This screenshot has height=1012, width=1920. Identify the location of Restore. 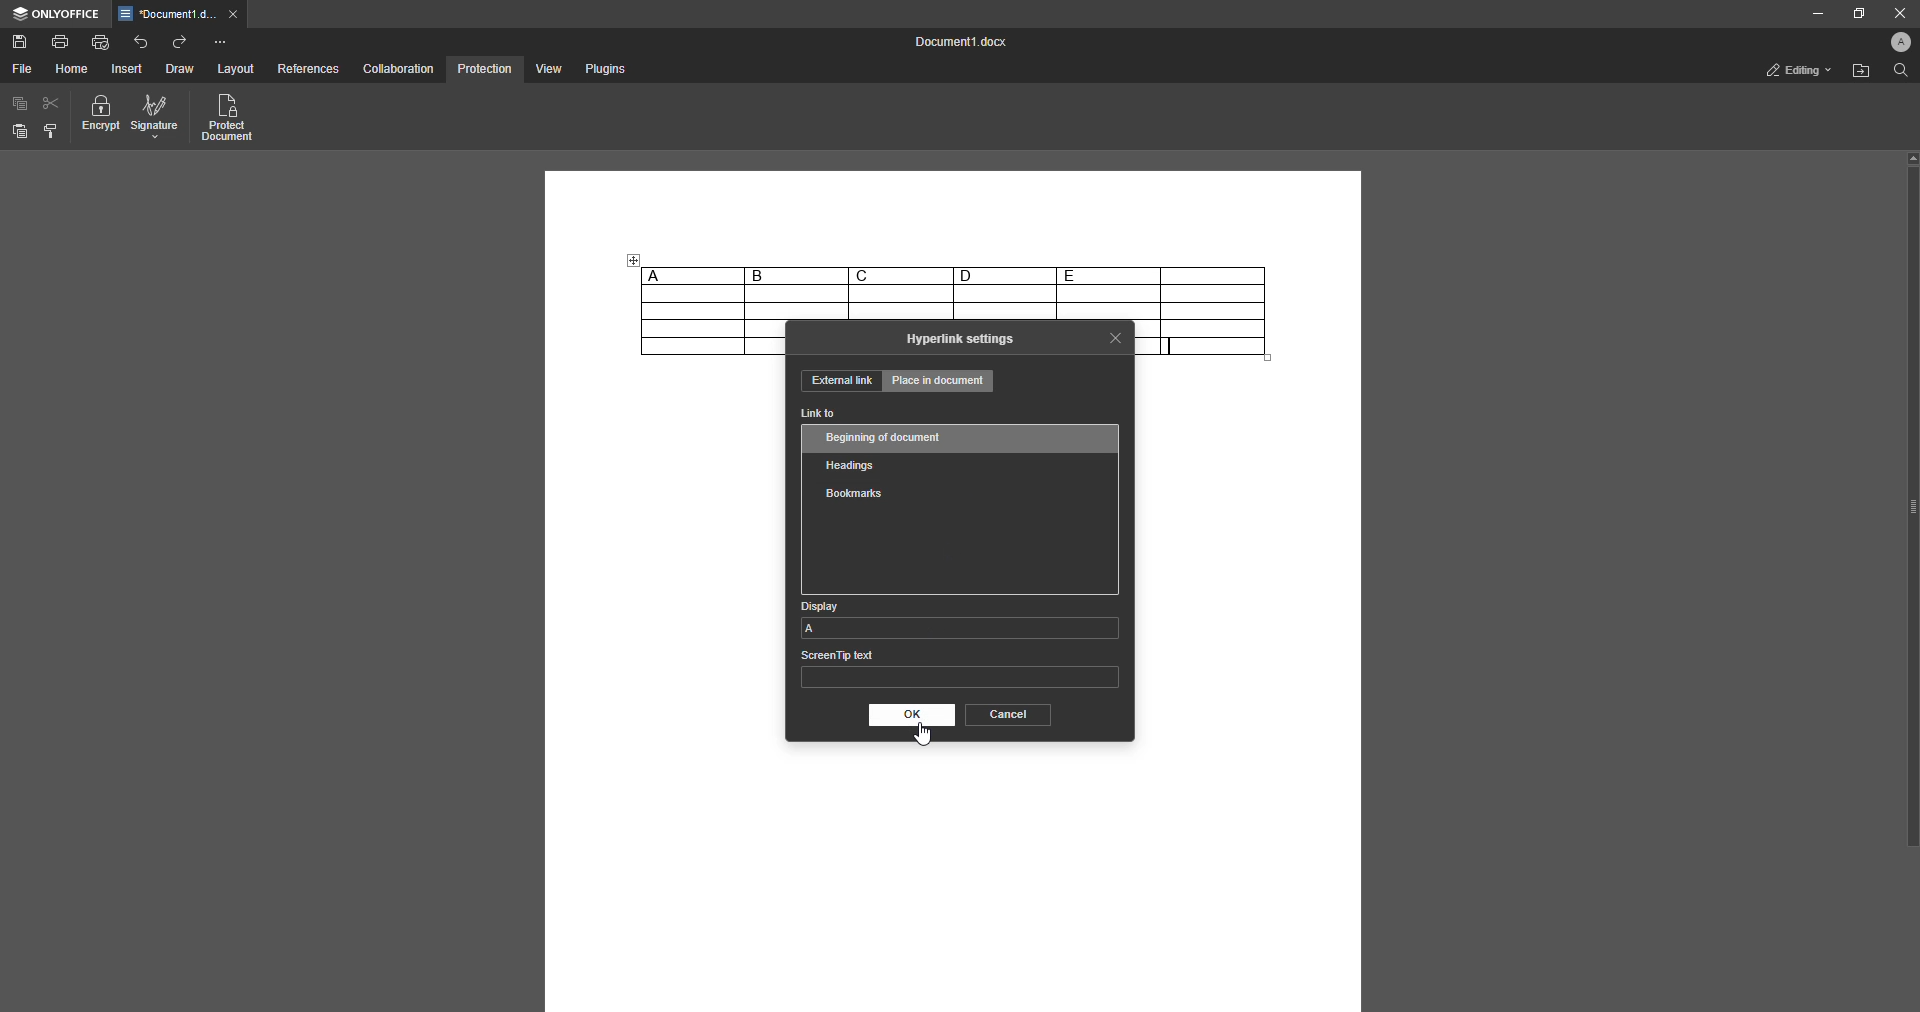
(1854, 13).